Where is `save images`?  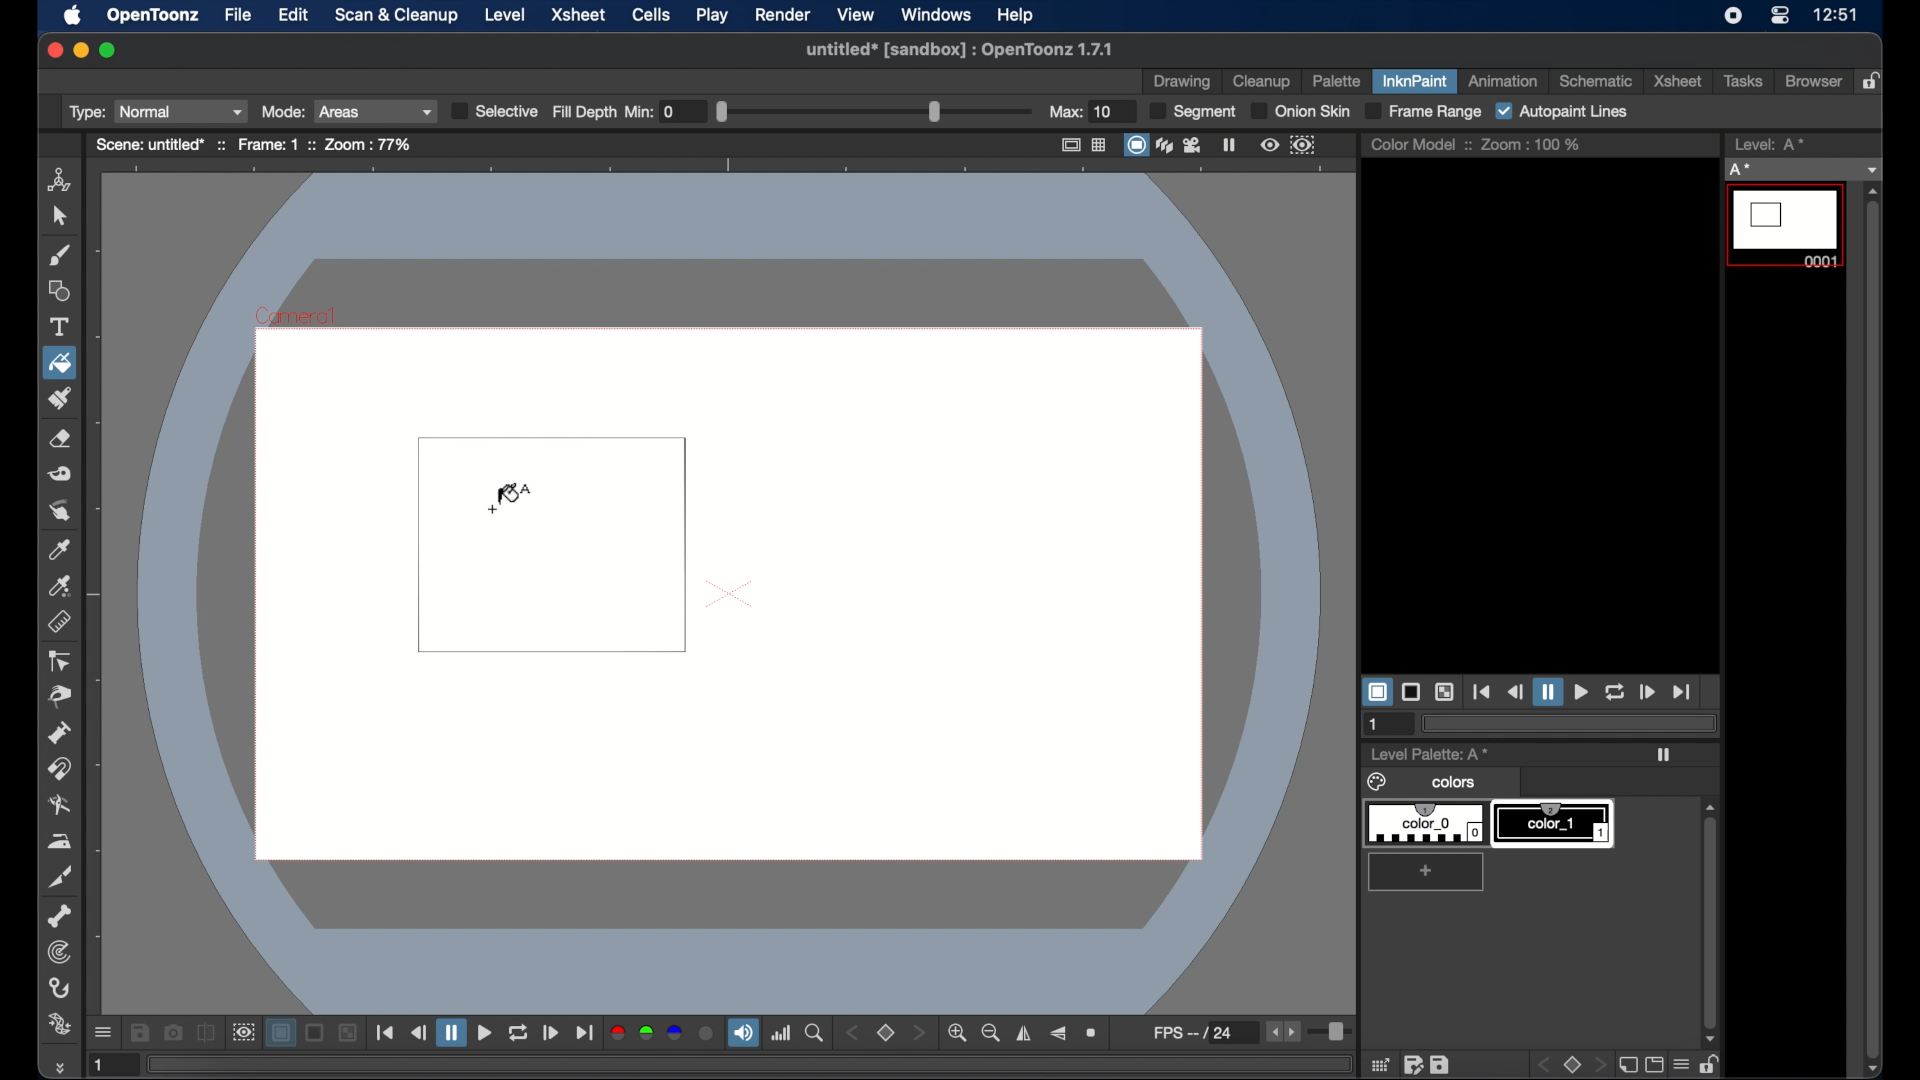
save images is located at coordinates (139, 1033).